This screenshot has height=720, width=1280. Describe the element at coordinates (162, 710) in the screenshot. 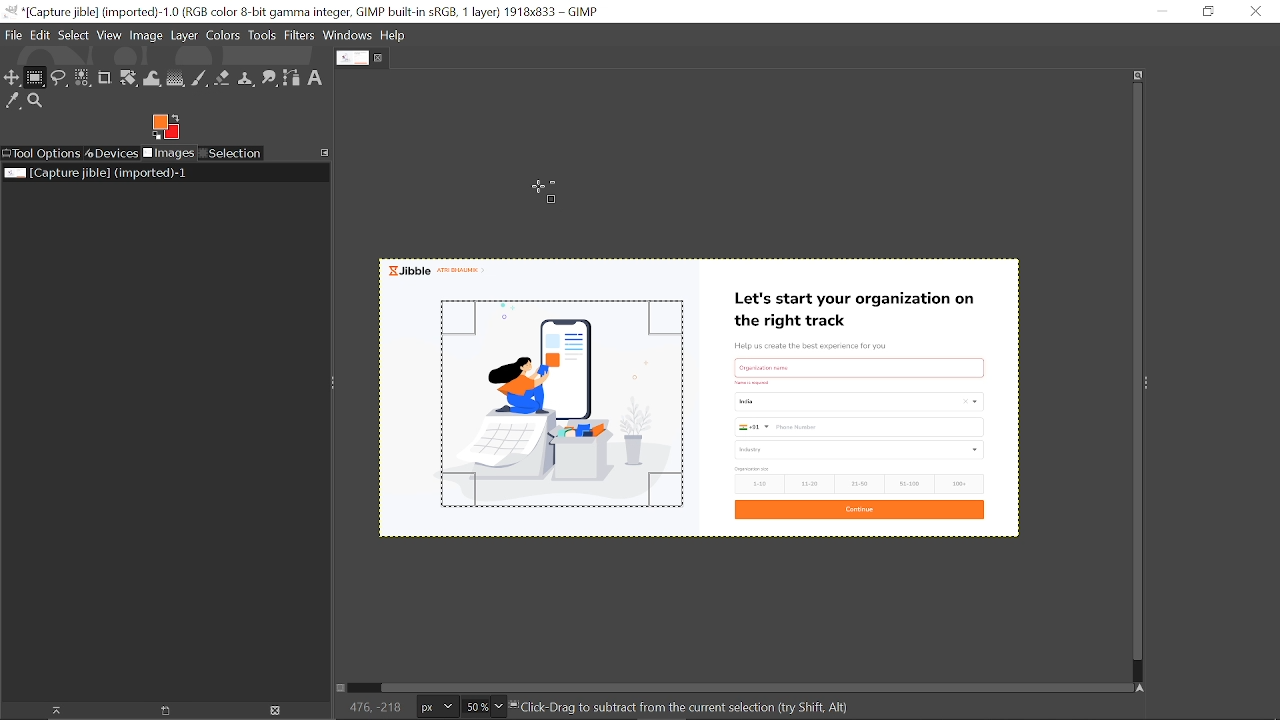

I see `Create new display for this image` at that location.